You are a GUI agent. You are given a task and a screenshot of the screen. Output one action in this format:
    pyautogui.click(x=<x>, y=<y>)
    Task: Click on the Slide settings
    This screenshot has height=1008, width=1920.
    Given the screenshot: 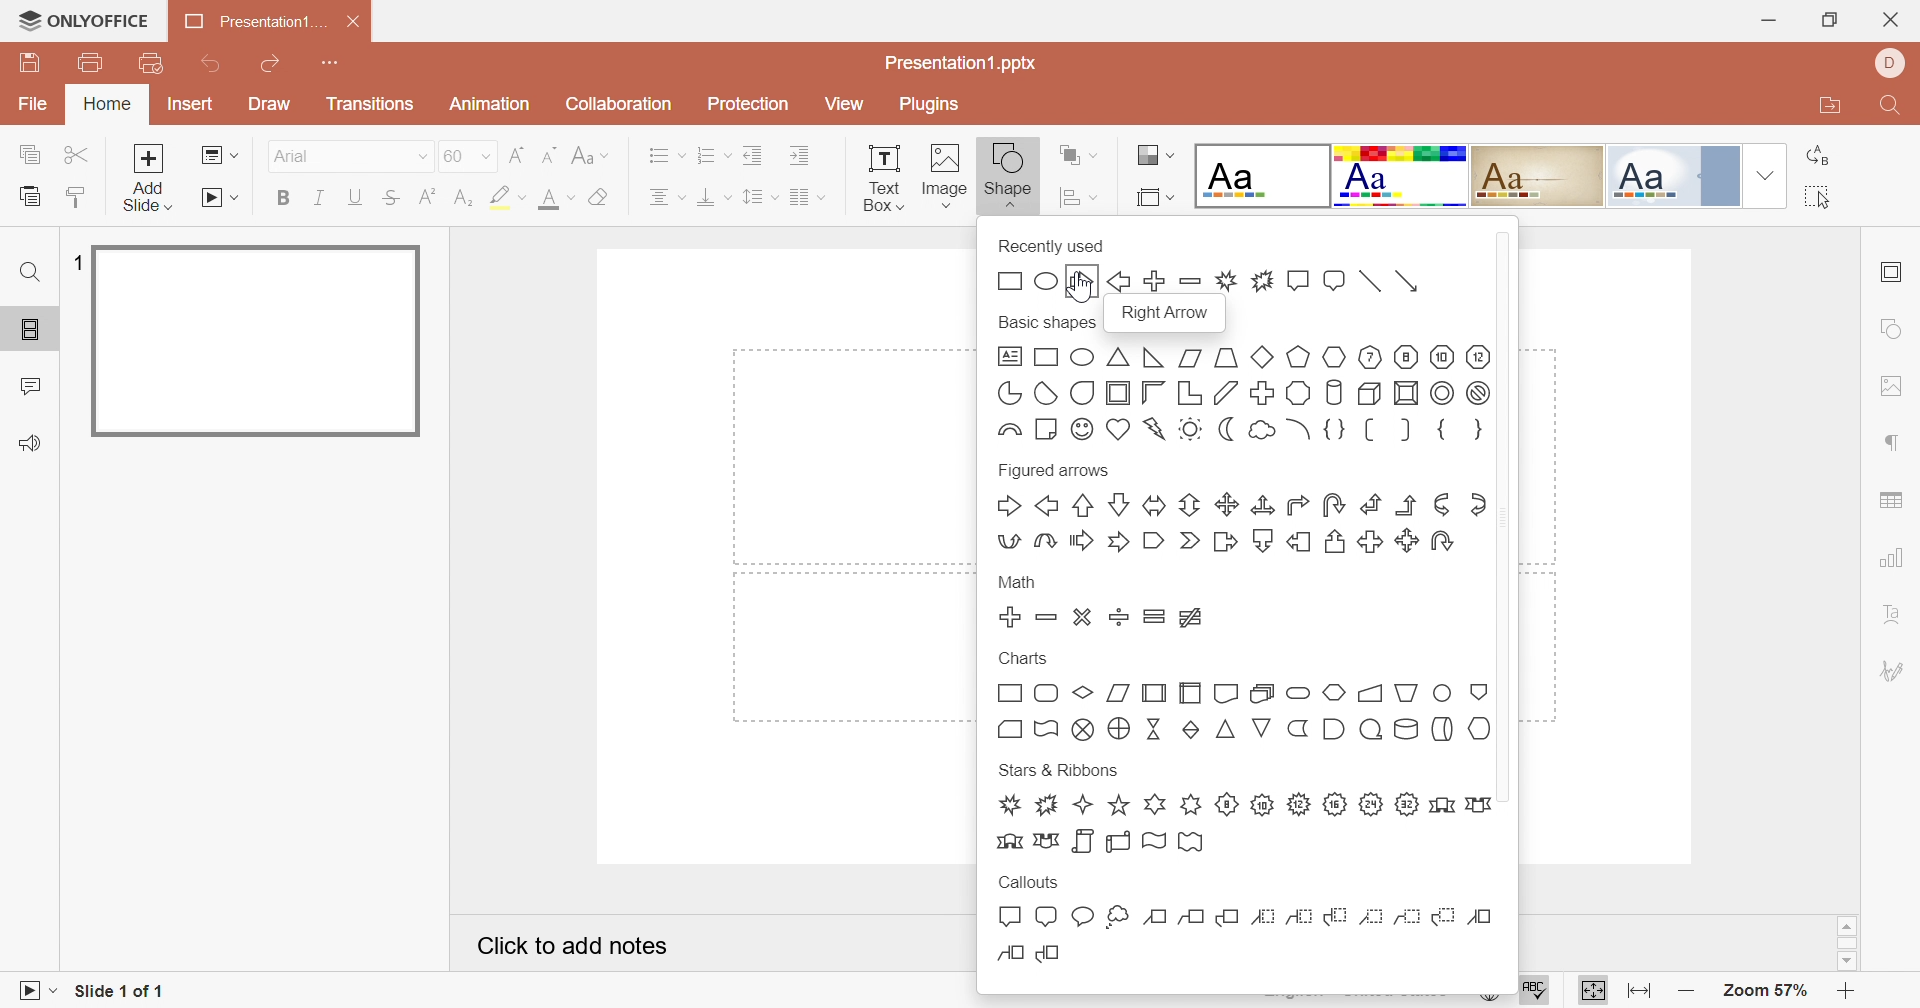 What is the action you would take?
    pyautogui.click(x=1889, y=274)
    